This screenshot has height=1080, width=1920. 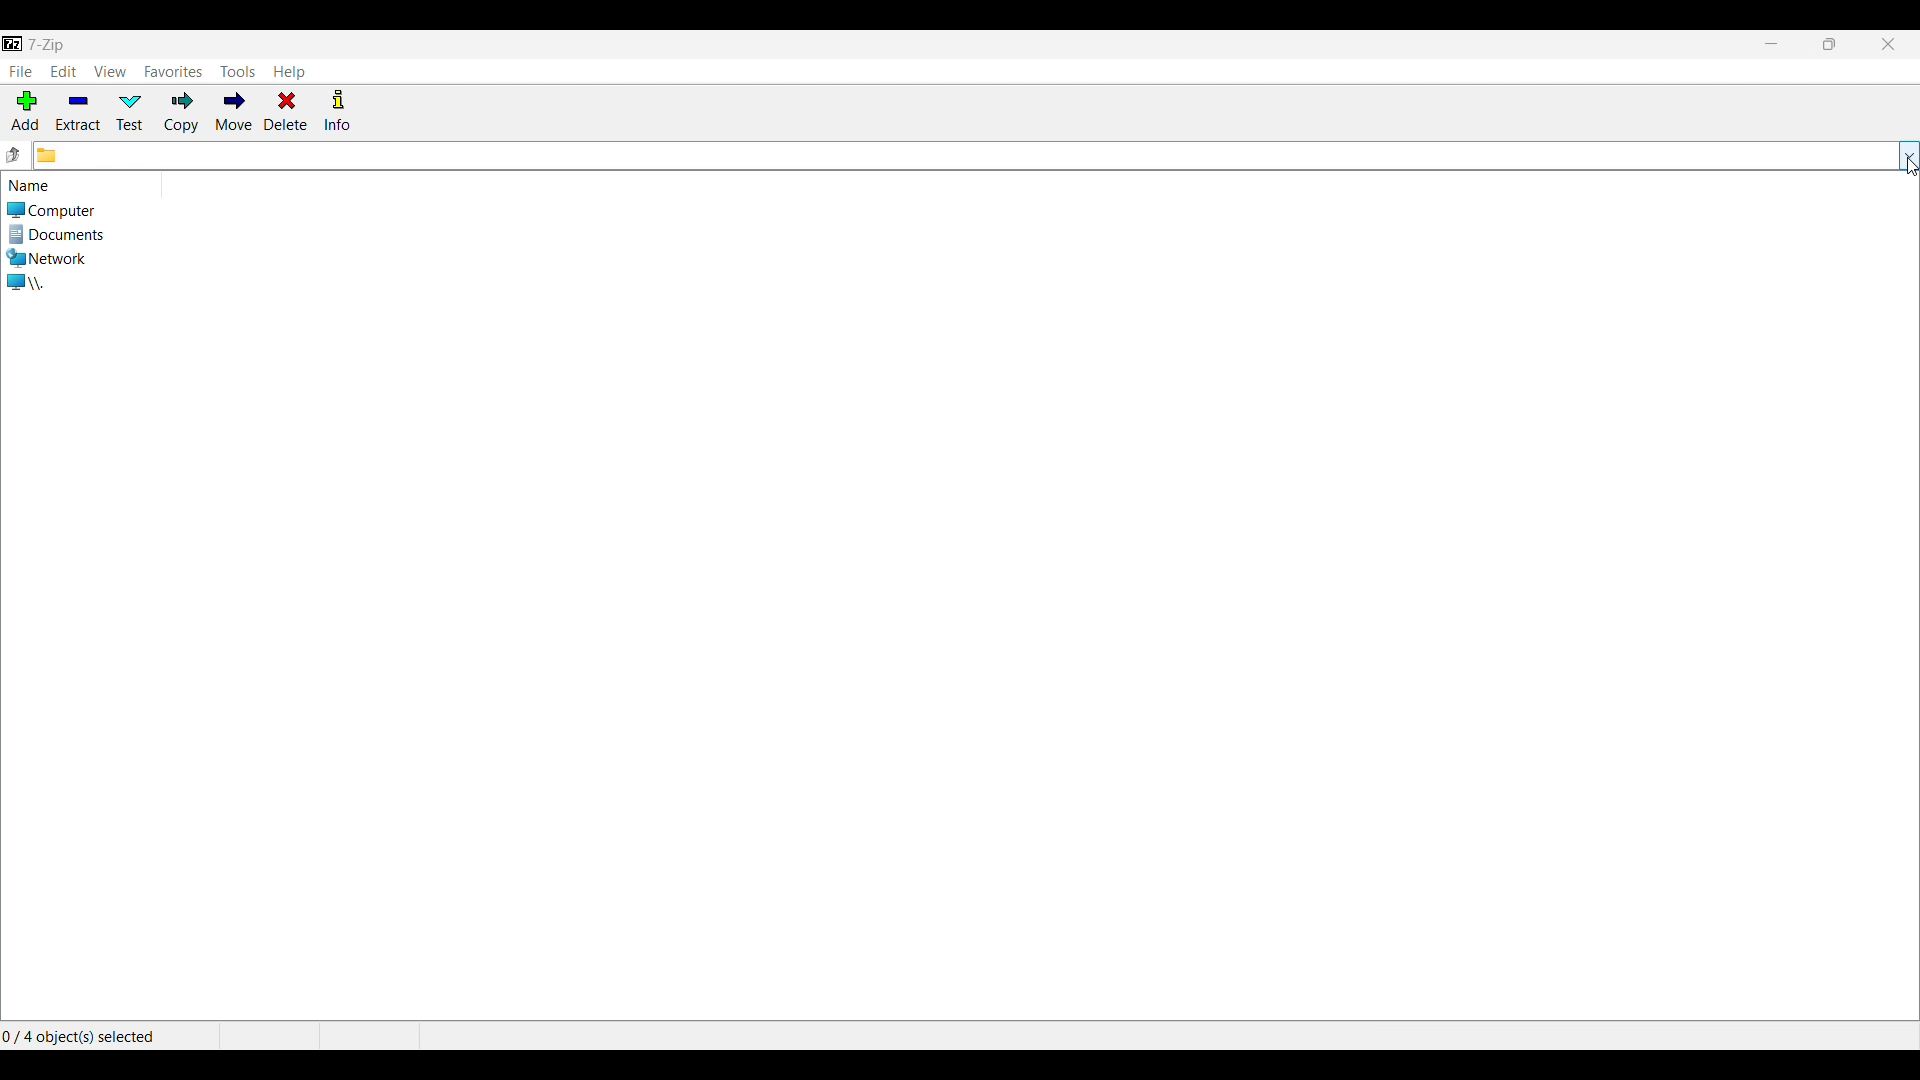 What do you see at coordinates (14, 155) in the screenshot?
I see `Go to previous folder` at bounding box center [14, 155].